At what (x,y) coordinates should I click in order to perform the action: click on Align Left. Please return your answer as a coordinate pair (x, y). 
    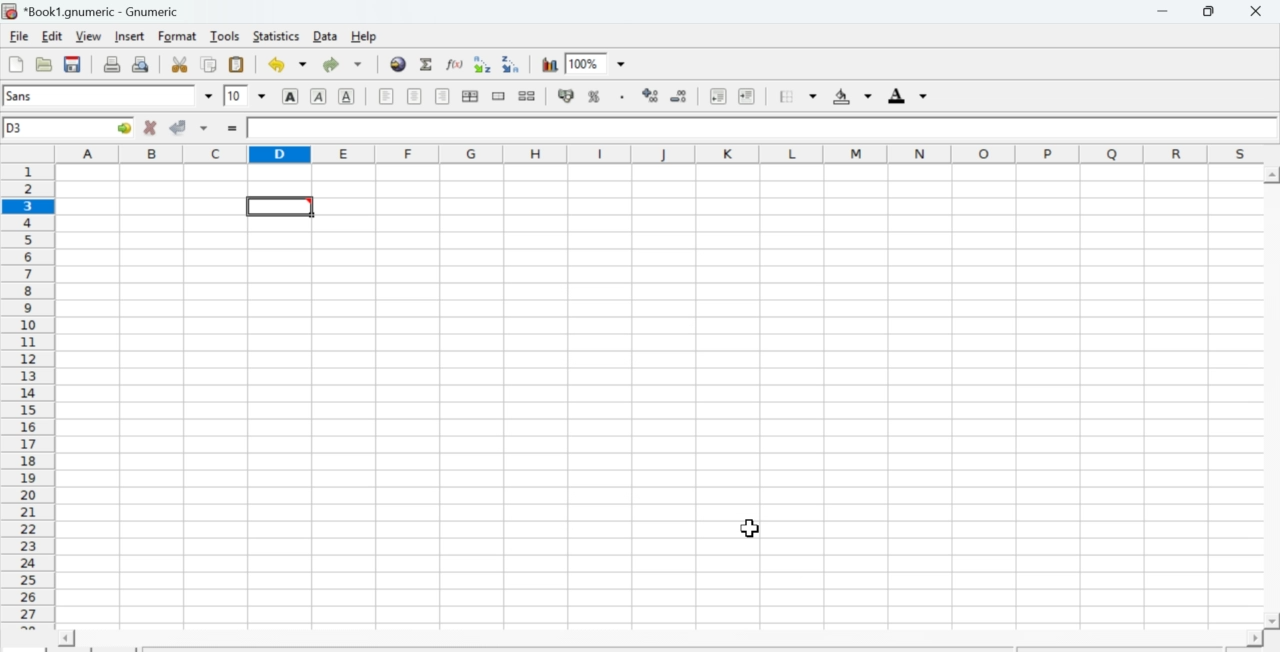
    Looking at the image, I should click on (384, 97).